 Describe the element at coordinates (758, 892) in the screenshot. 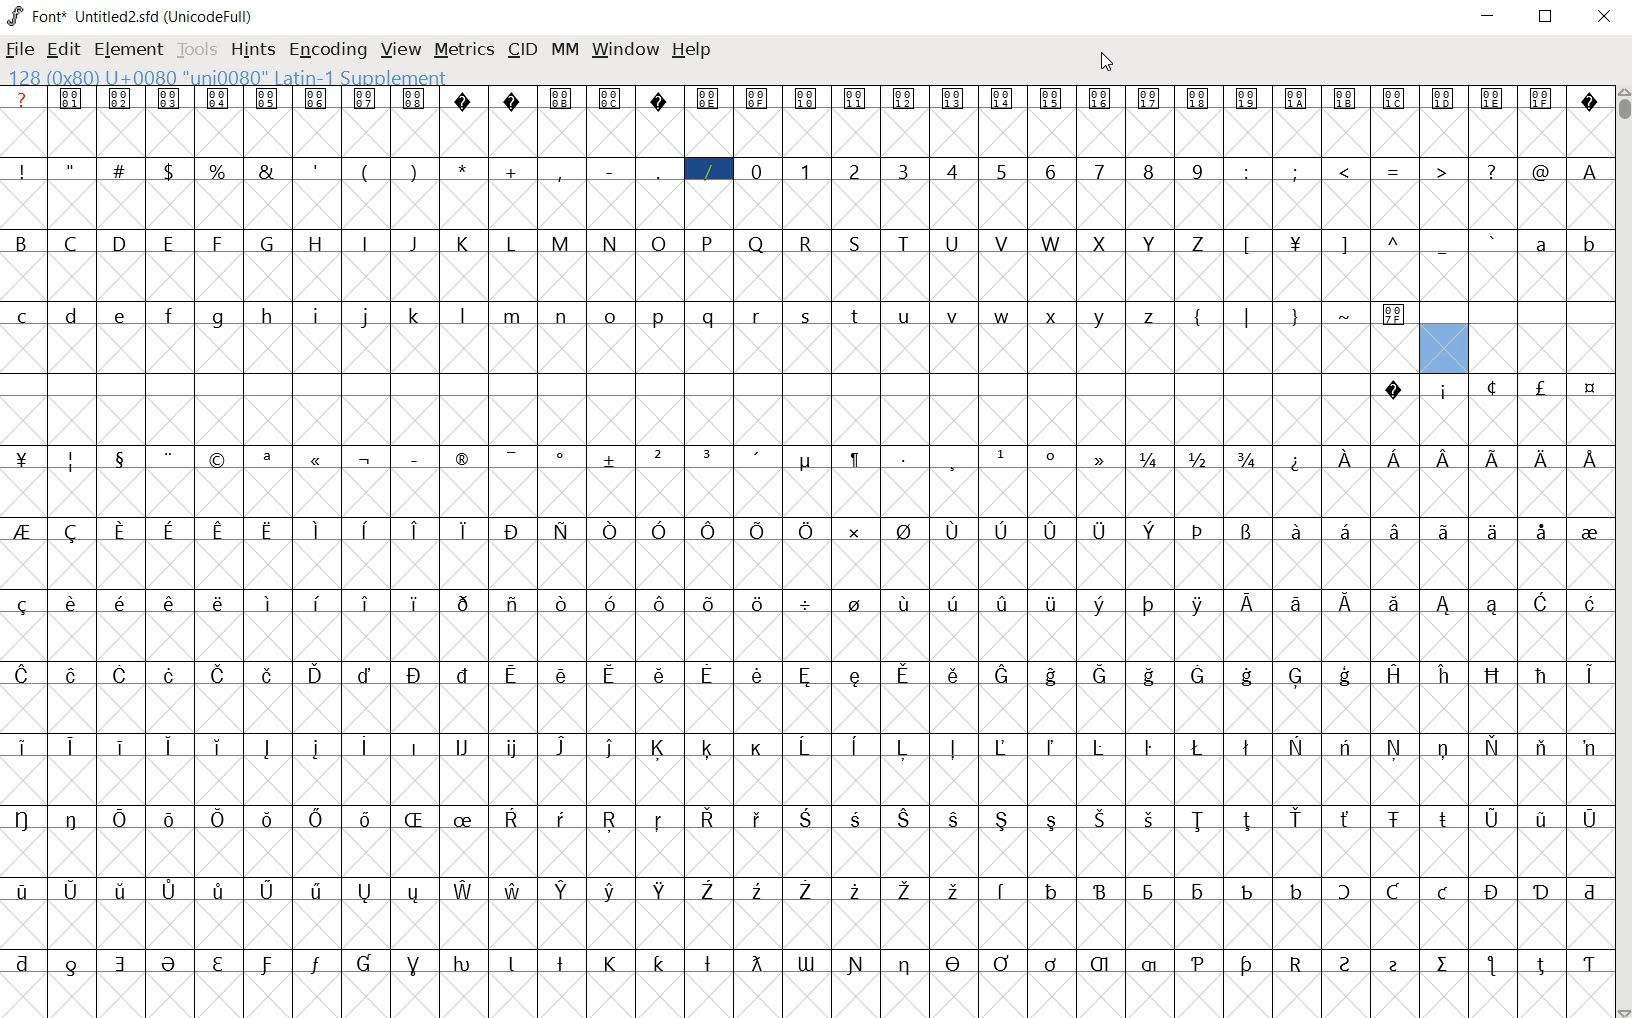

I see `glyph` at that location.